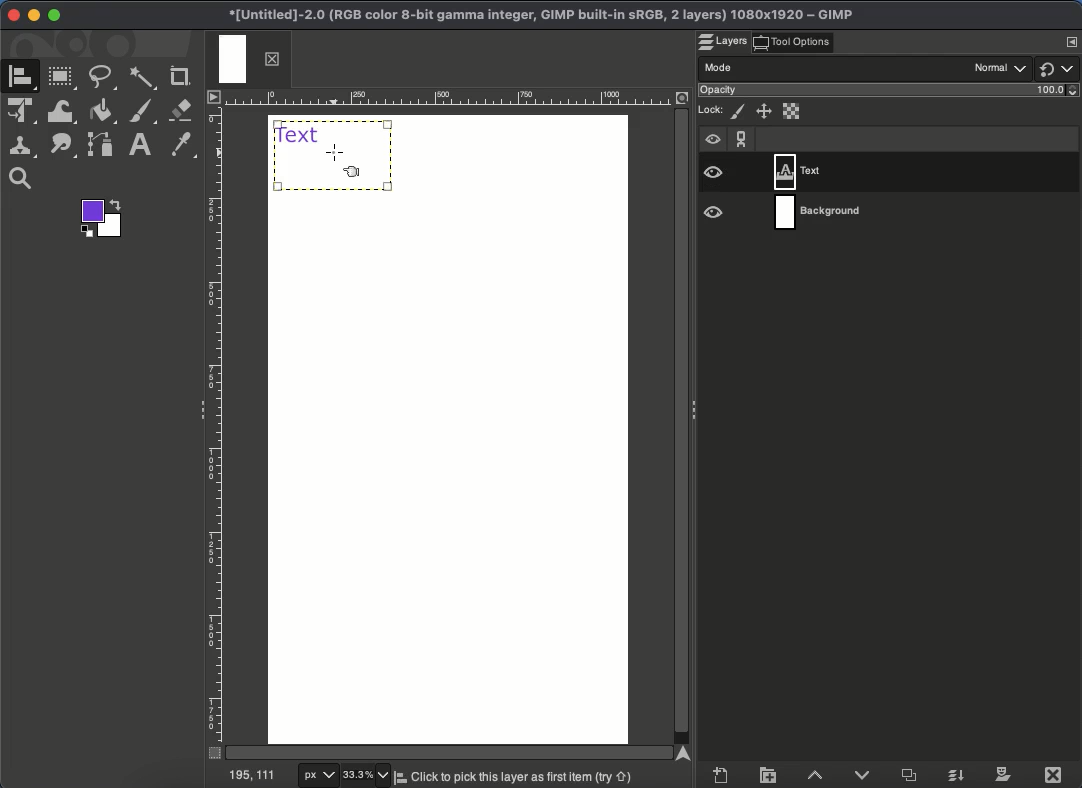 This screenshot has width=1082, height=788. What do you see at coordinates (140, 146) in the screenshot?
I see `Text` at bounding box center [140, 146].